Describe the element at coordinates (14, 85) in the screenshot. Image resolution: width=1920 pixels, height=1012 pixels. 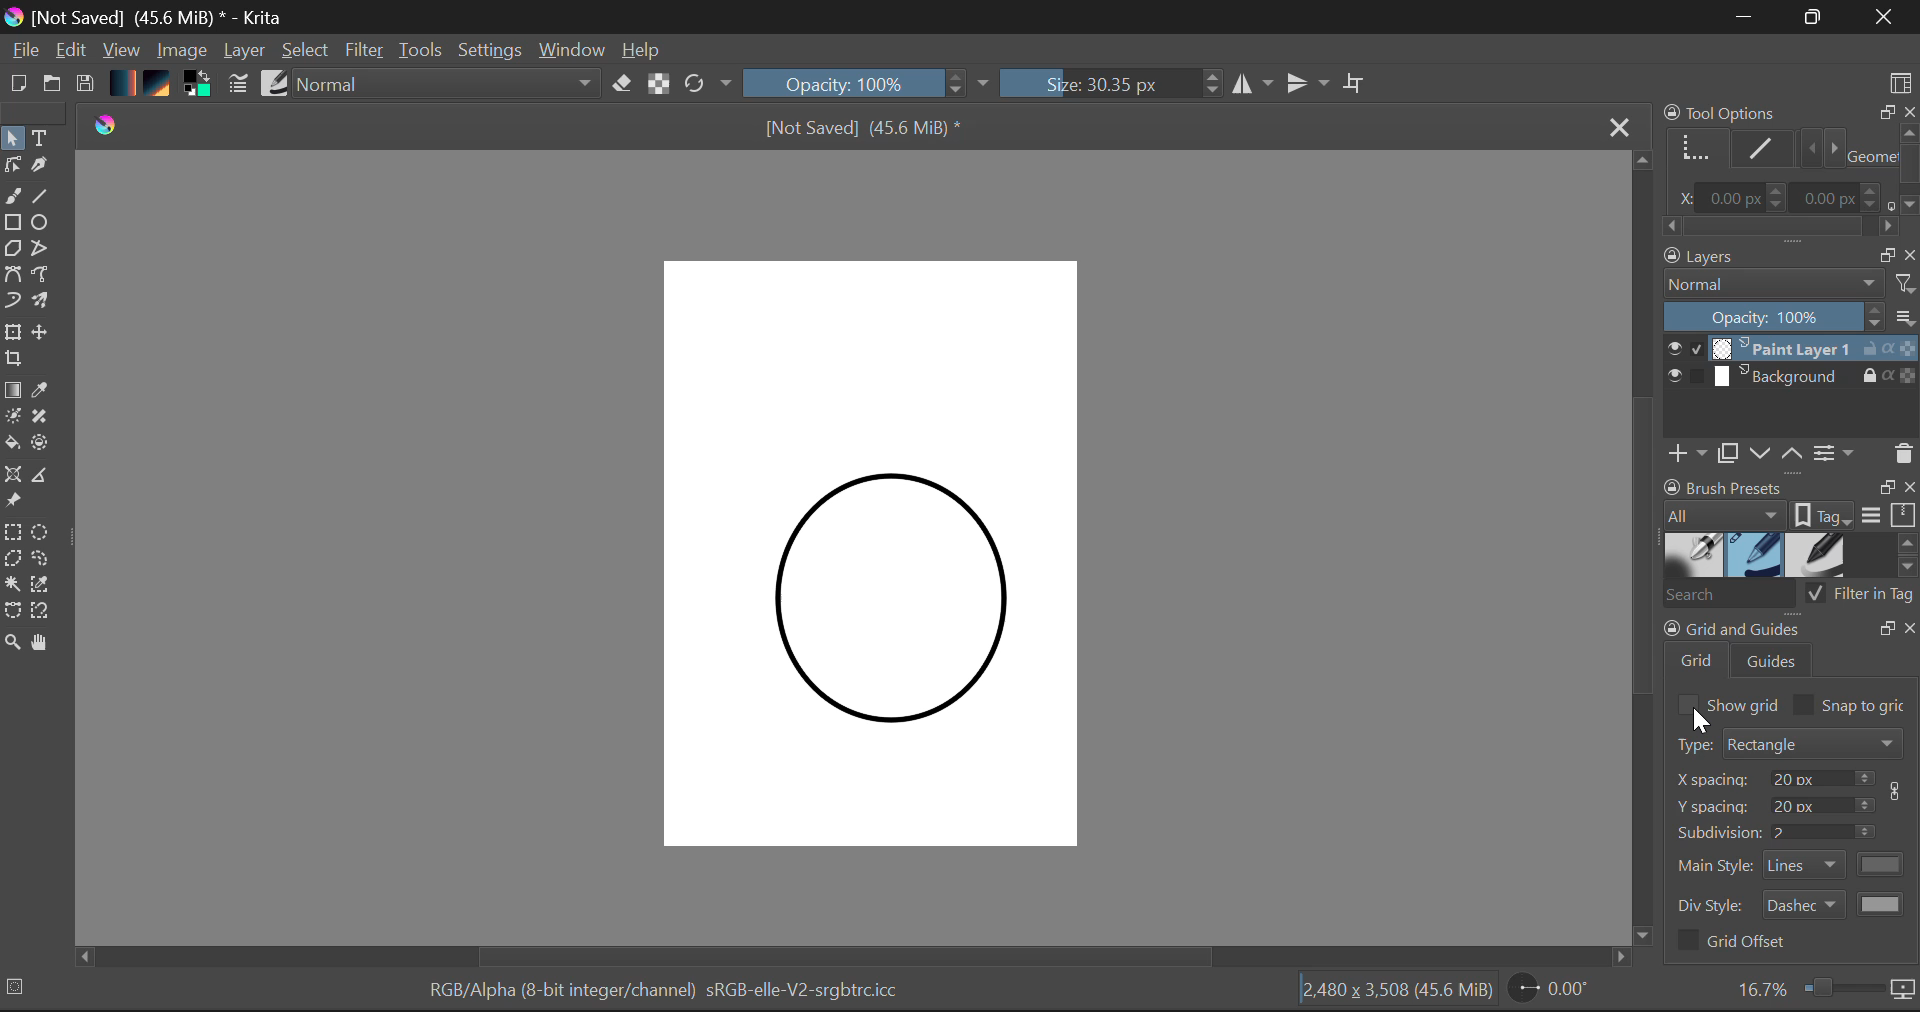
I see `New` at that location.